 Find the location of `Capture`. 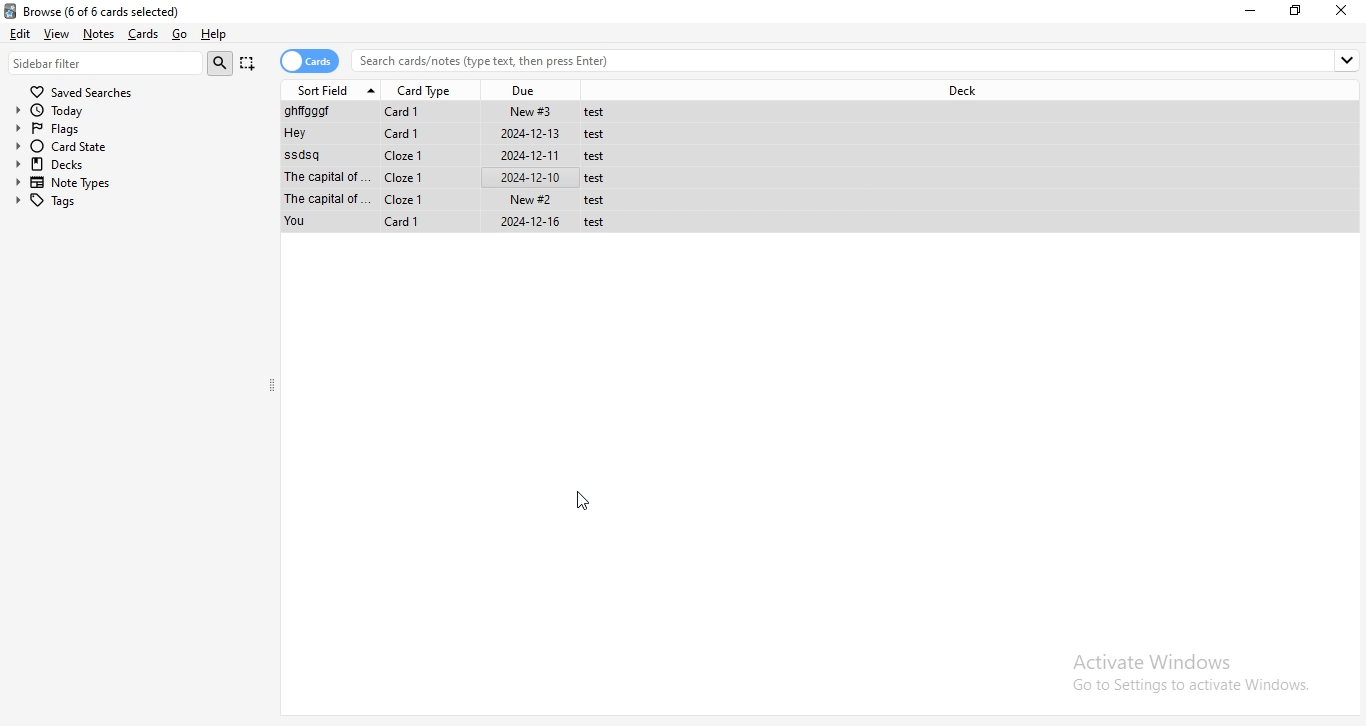

Capture is located at coordinates (248, 63).